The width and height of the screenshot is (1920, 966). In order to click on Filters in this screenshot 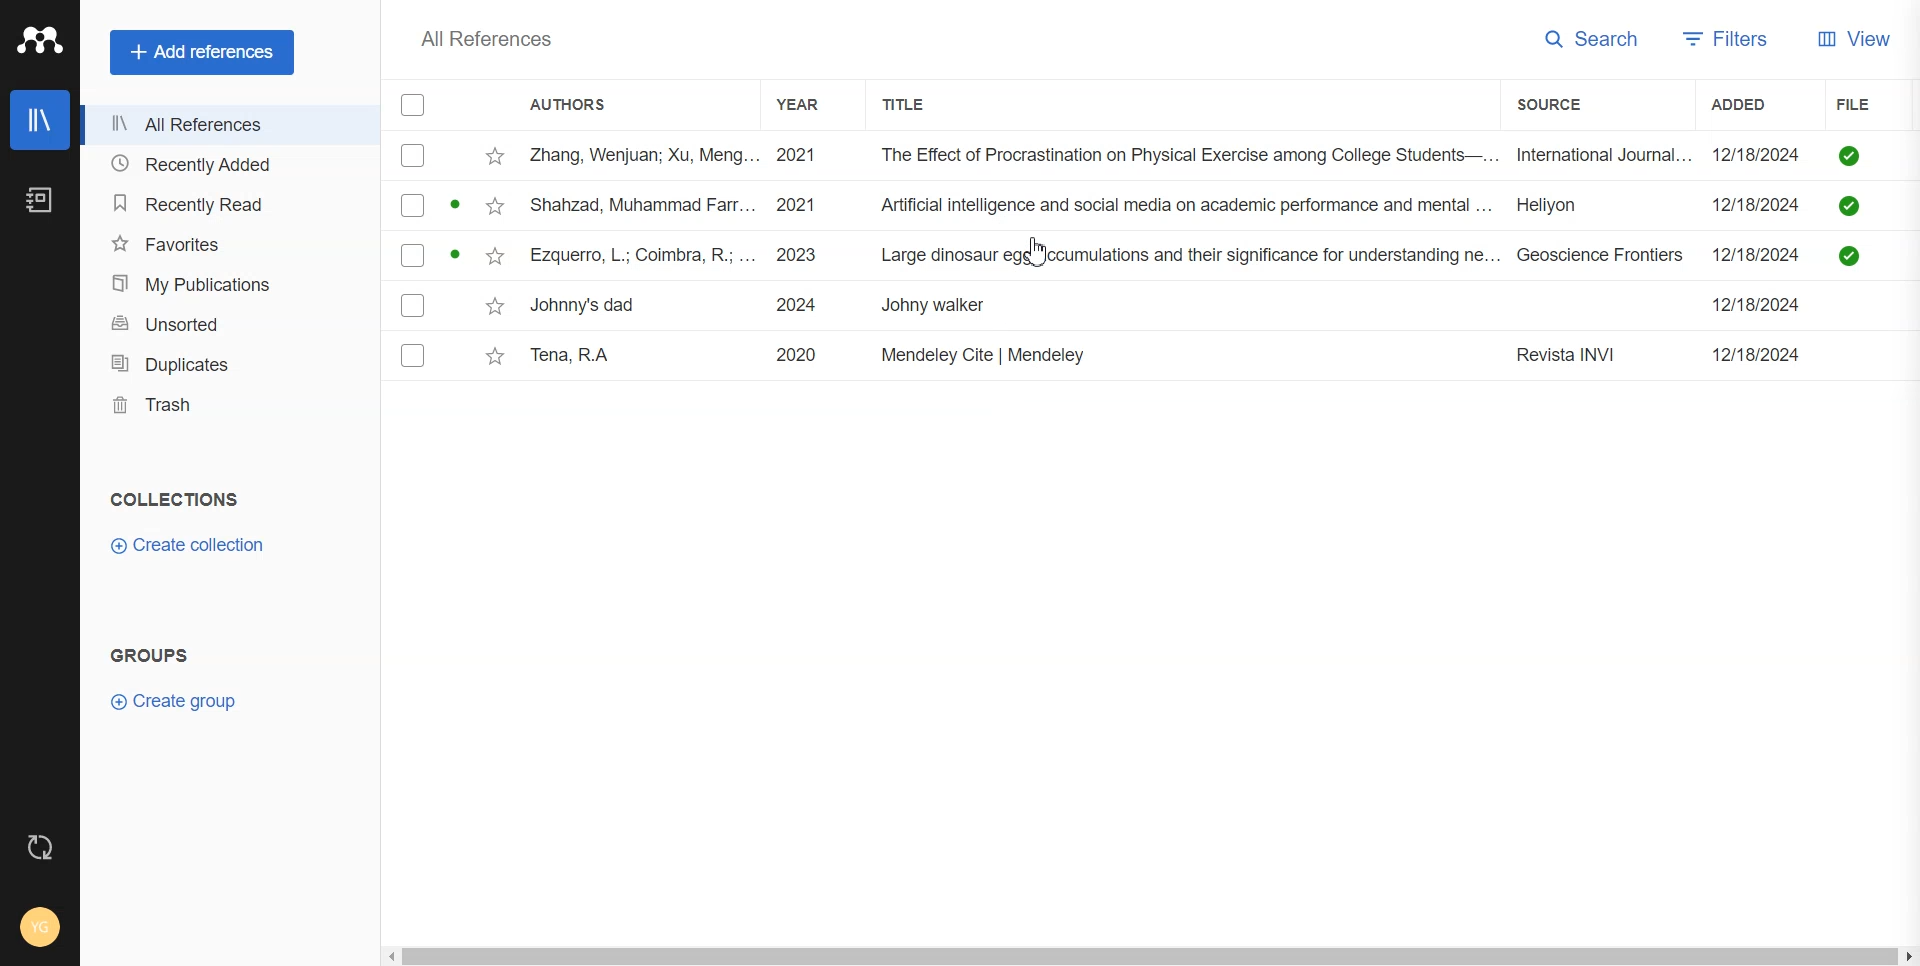, I will do `click(1728, 39)`.